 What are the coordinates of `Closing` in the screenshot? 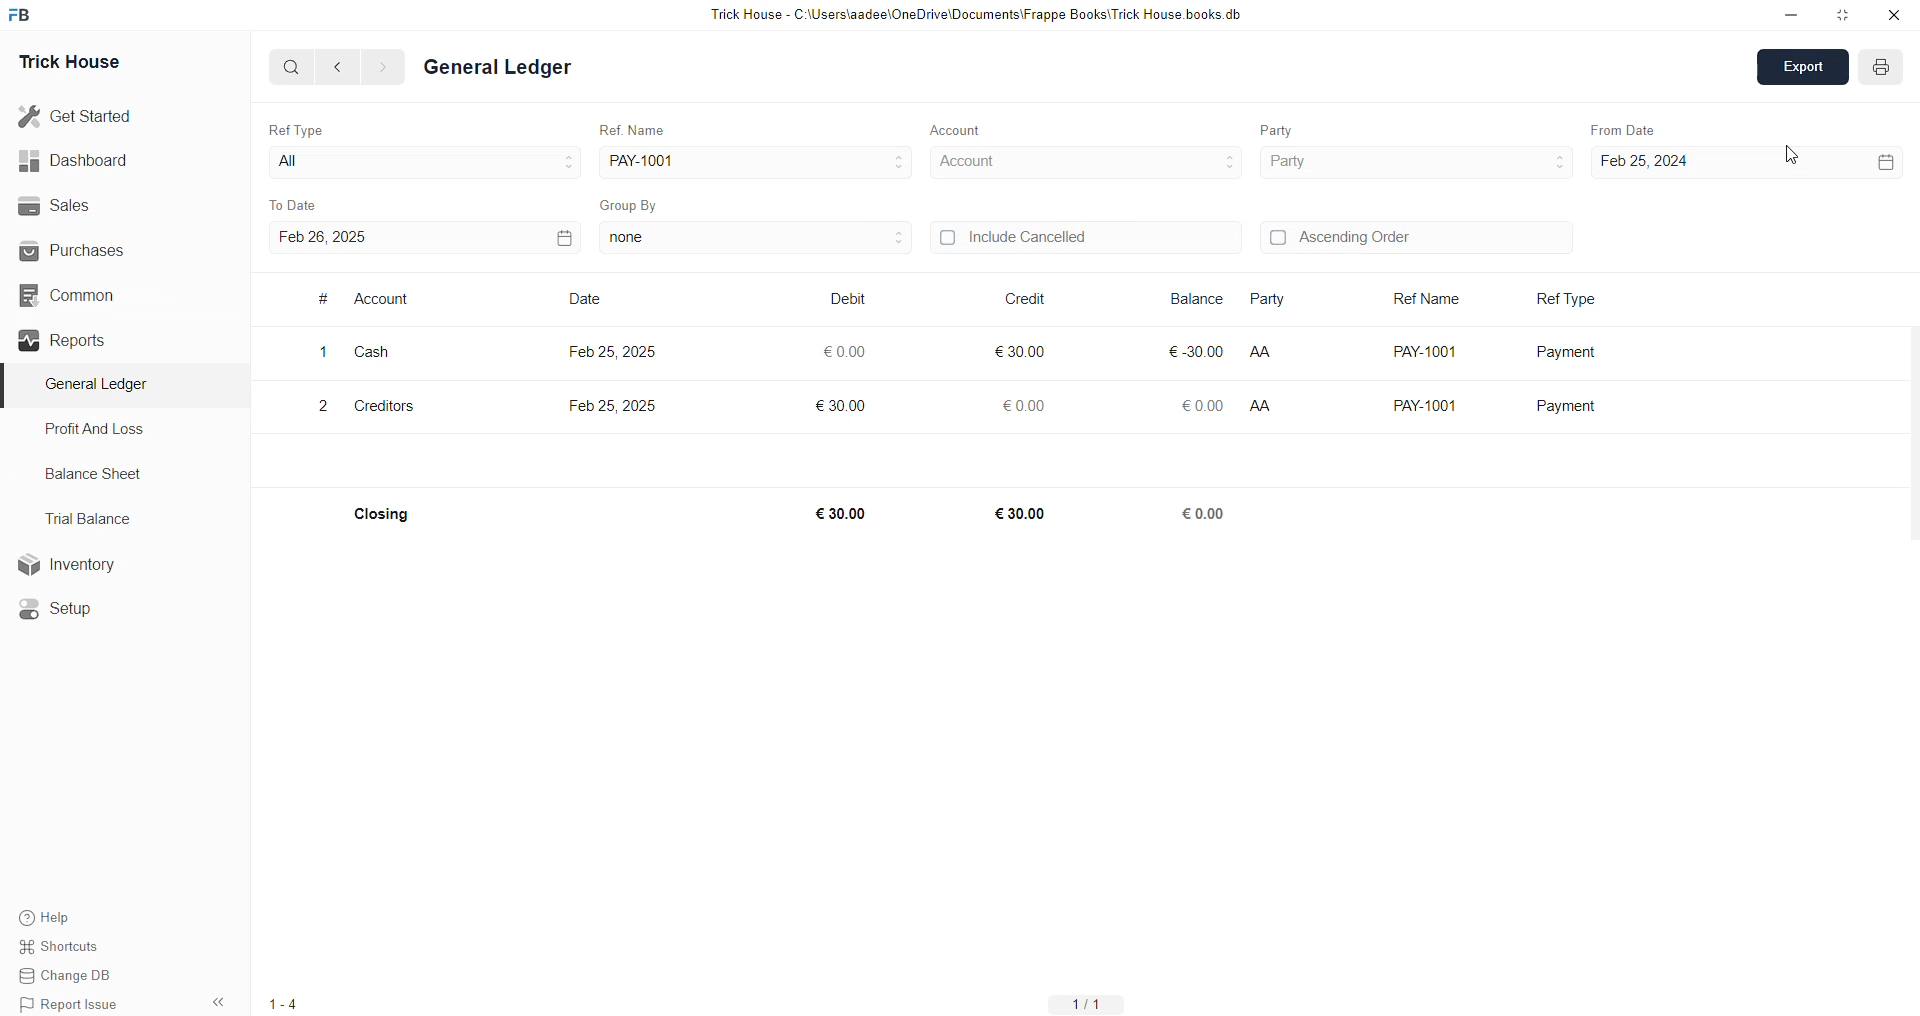 It's located at (388, 513).